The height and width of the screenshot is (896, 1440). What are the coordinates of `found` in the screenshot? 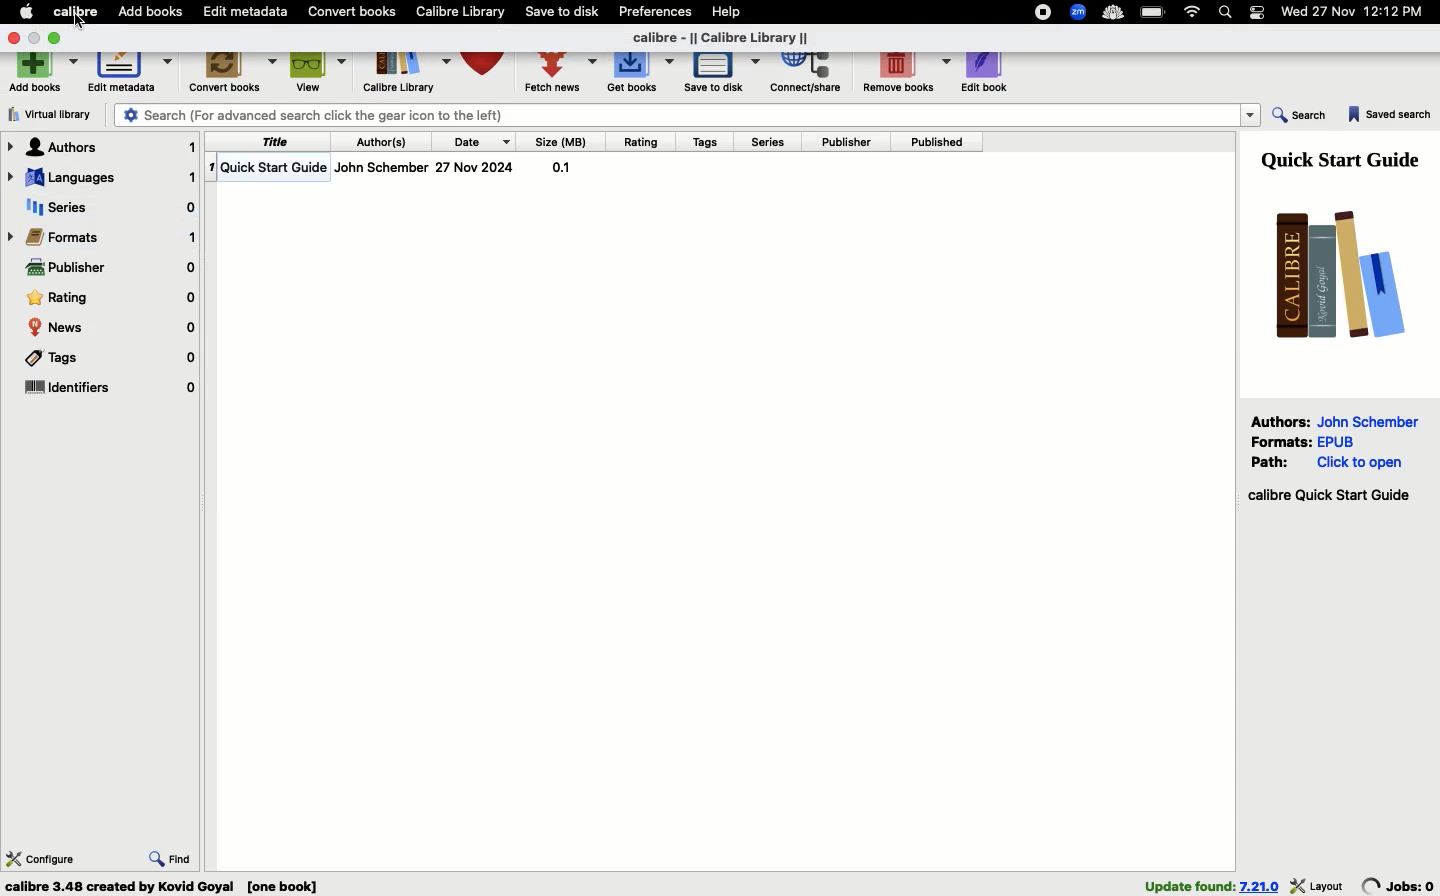 It's located at (1189, 885).